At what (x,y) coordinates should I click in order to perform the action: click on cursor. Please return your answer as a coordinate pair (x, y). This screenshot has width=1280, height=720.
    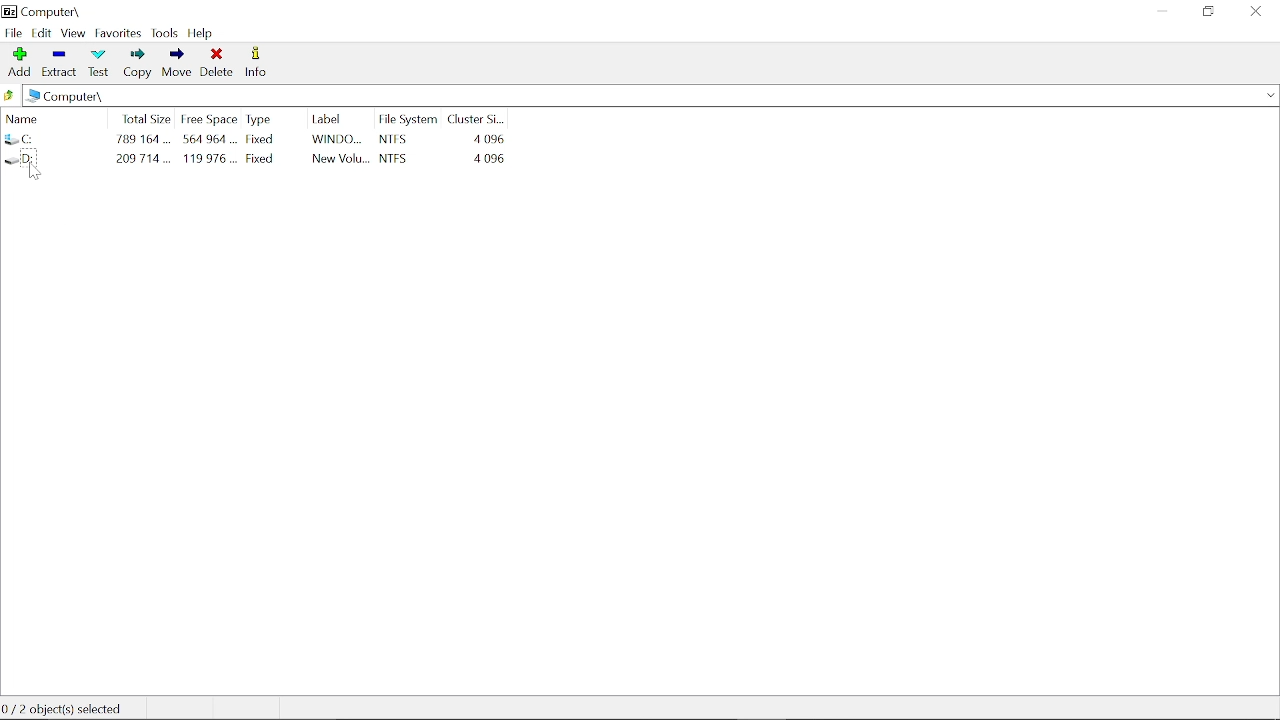
    Looking at the image, I should click on (41, 175).